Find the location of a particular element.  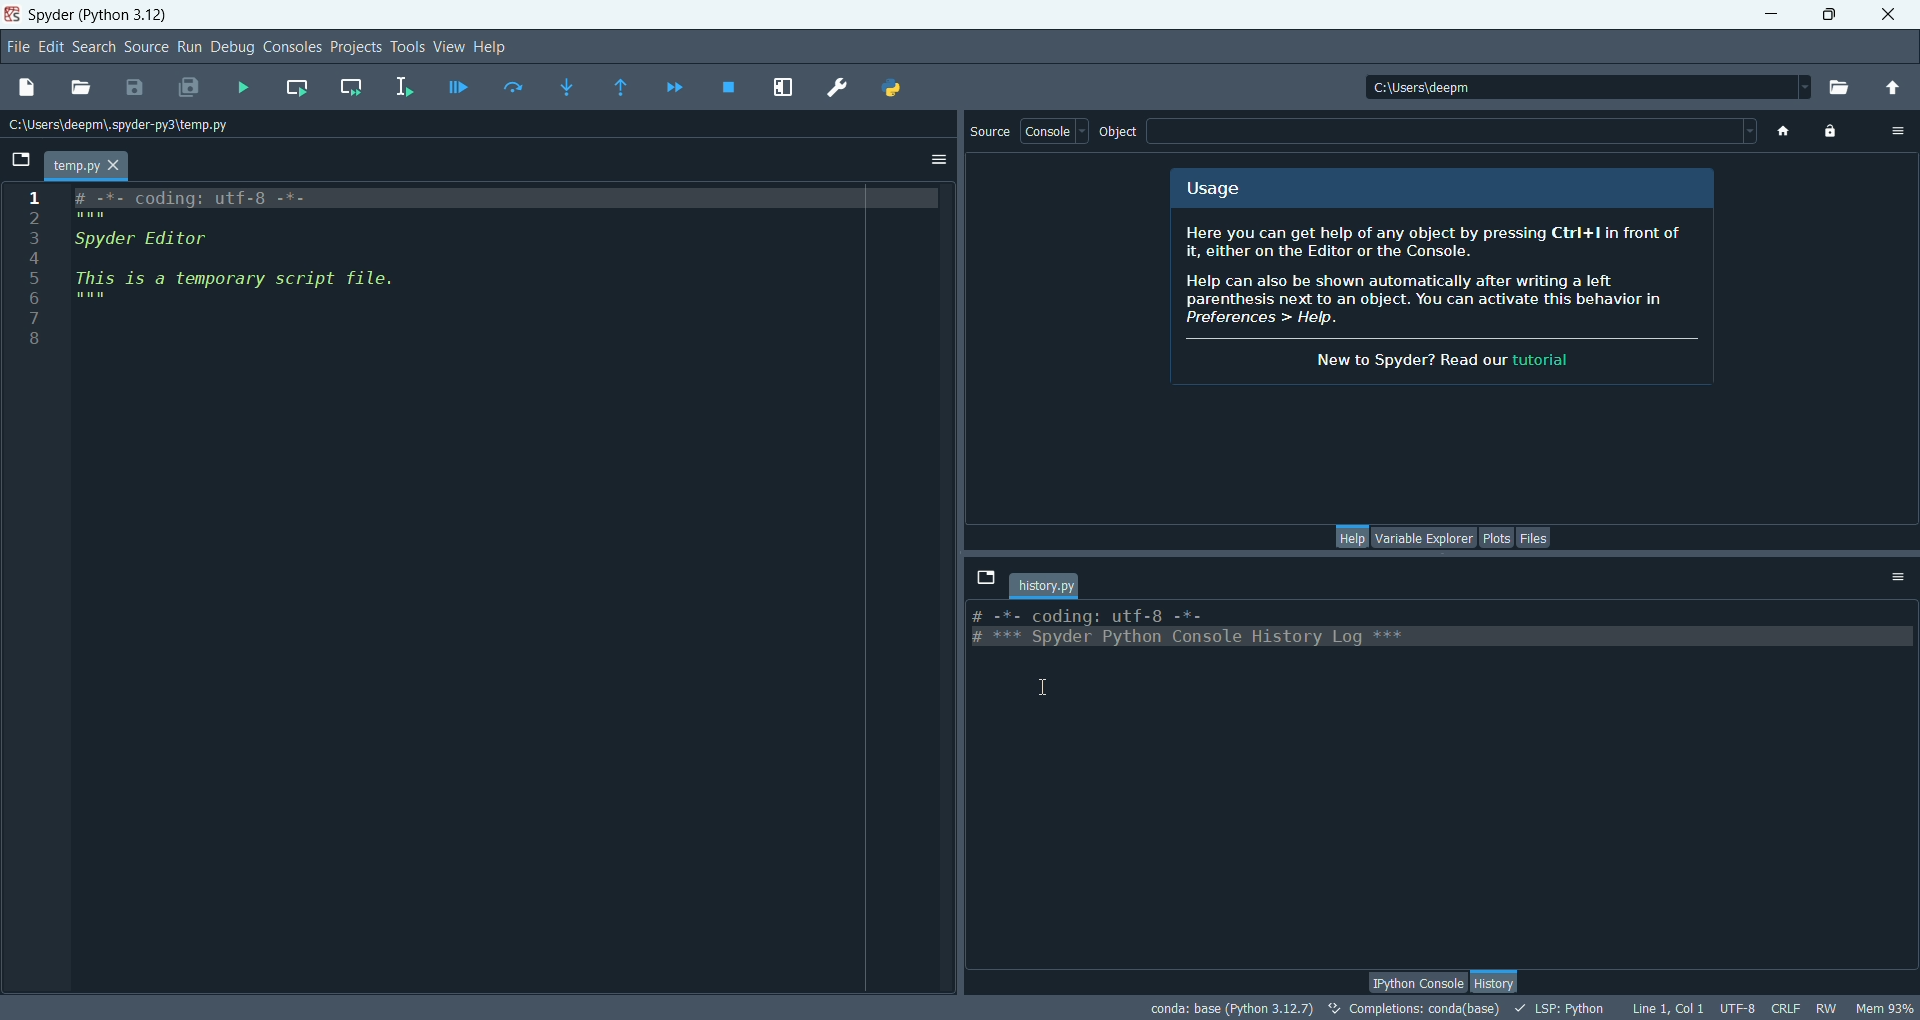

view is located at coordinates (446, 47).